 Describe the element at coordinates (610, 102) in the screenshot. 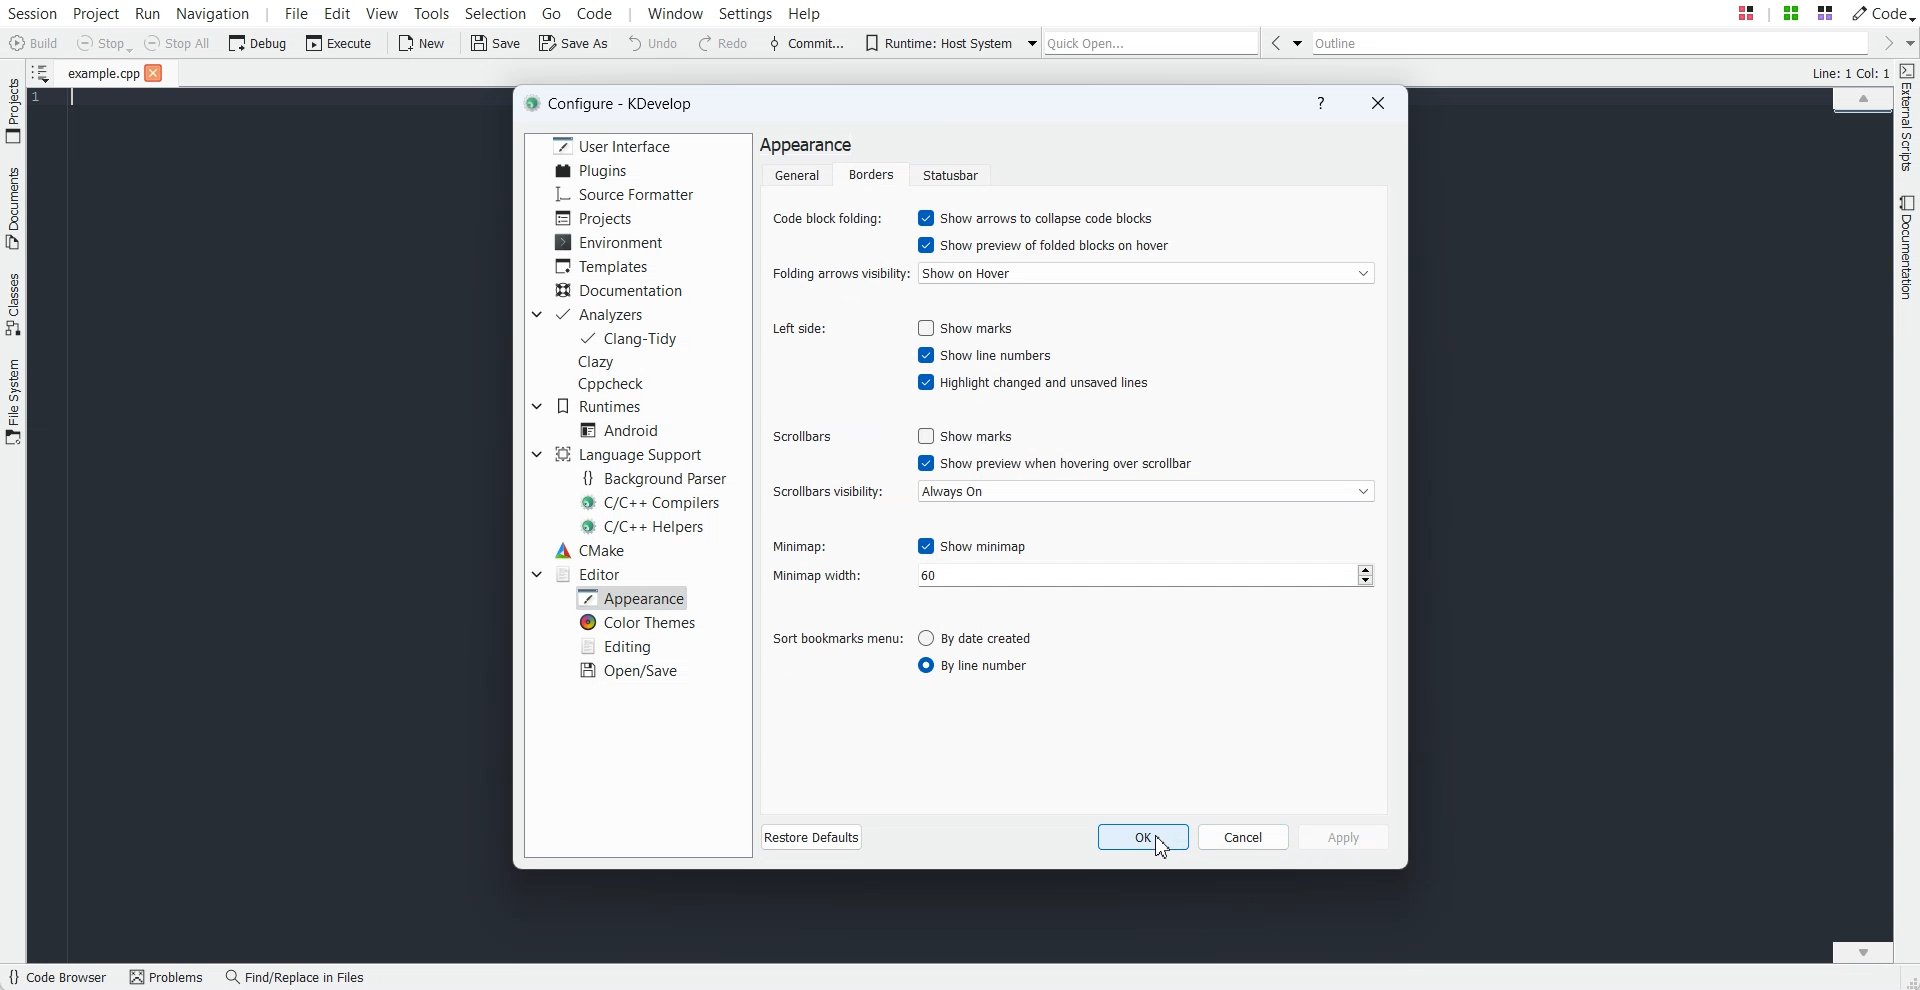

I see `Text` at that location.